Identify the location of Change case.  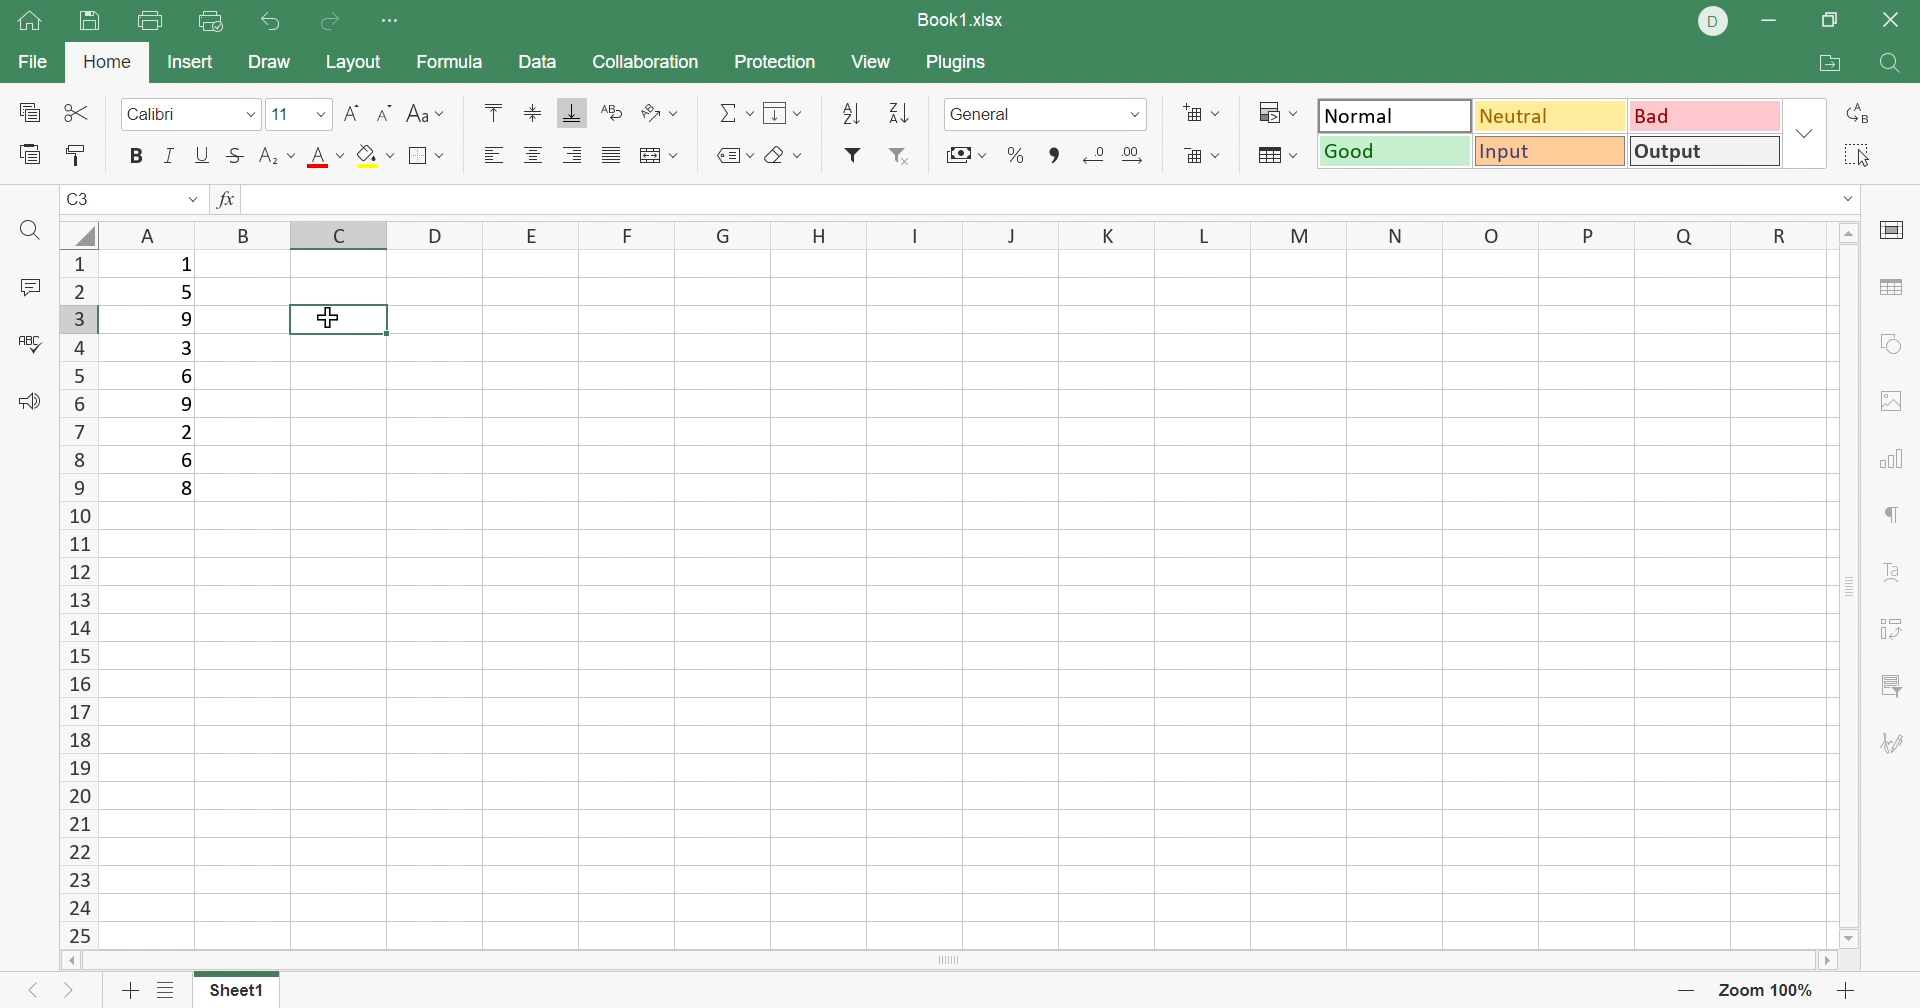
(427, 117).